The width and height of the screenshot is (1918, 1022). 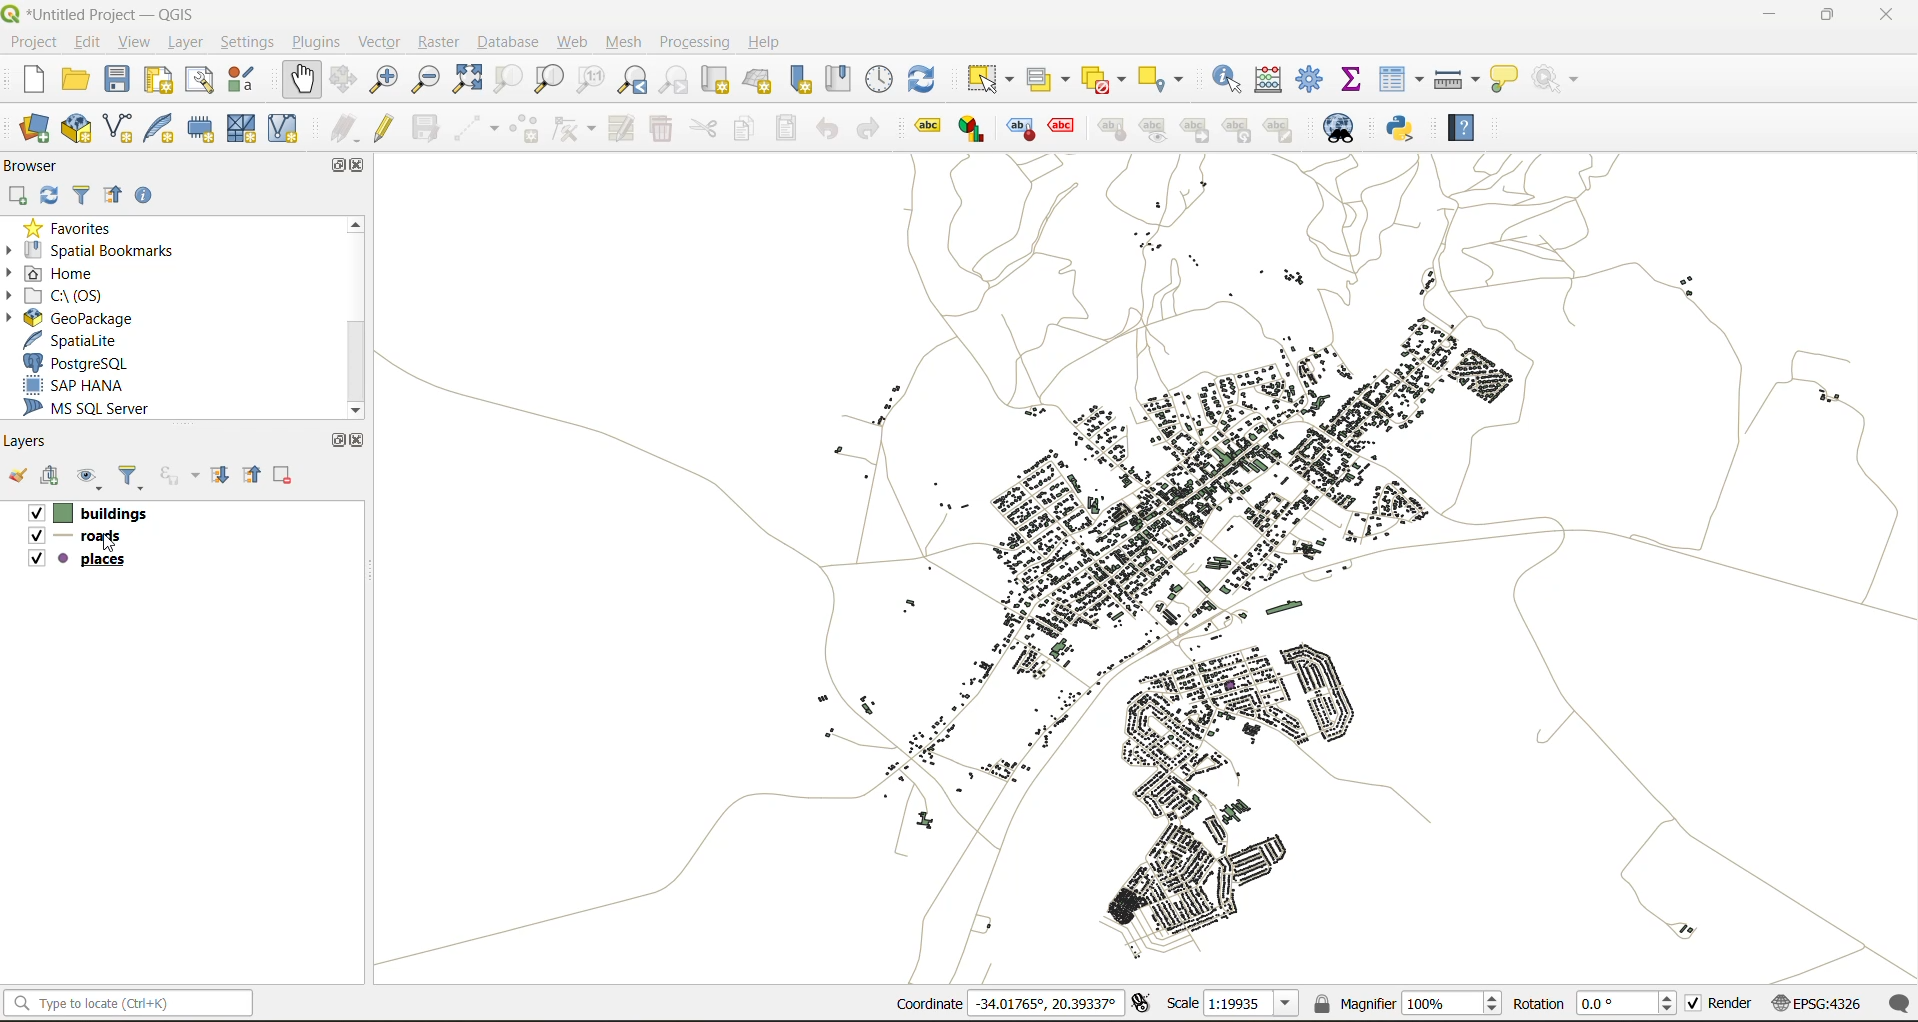 I want to click on add, so click(x=15, y=196).